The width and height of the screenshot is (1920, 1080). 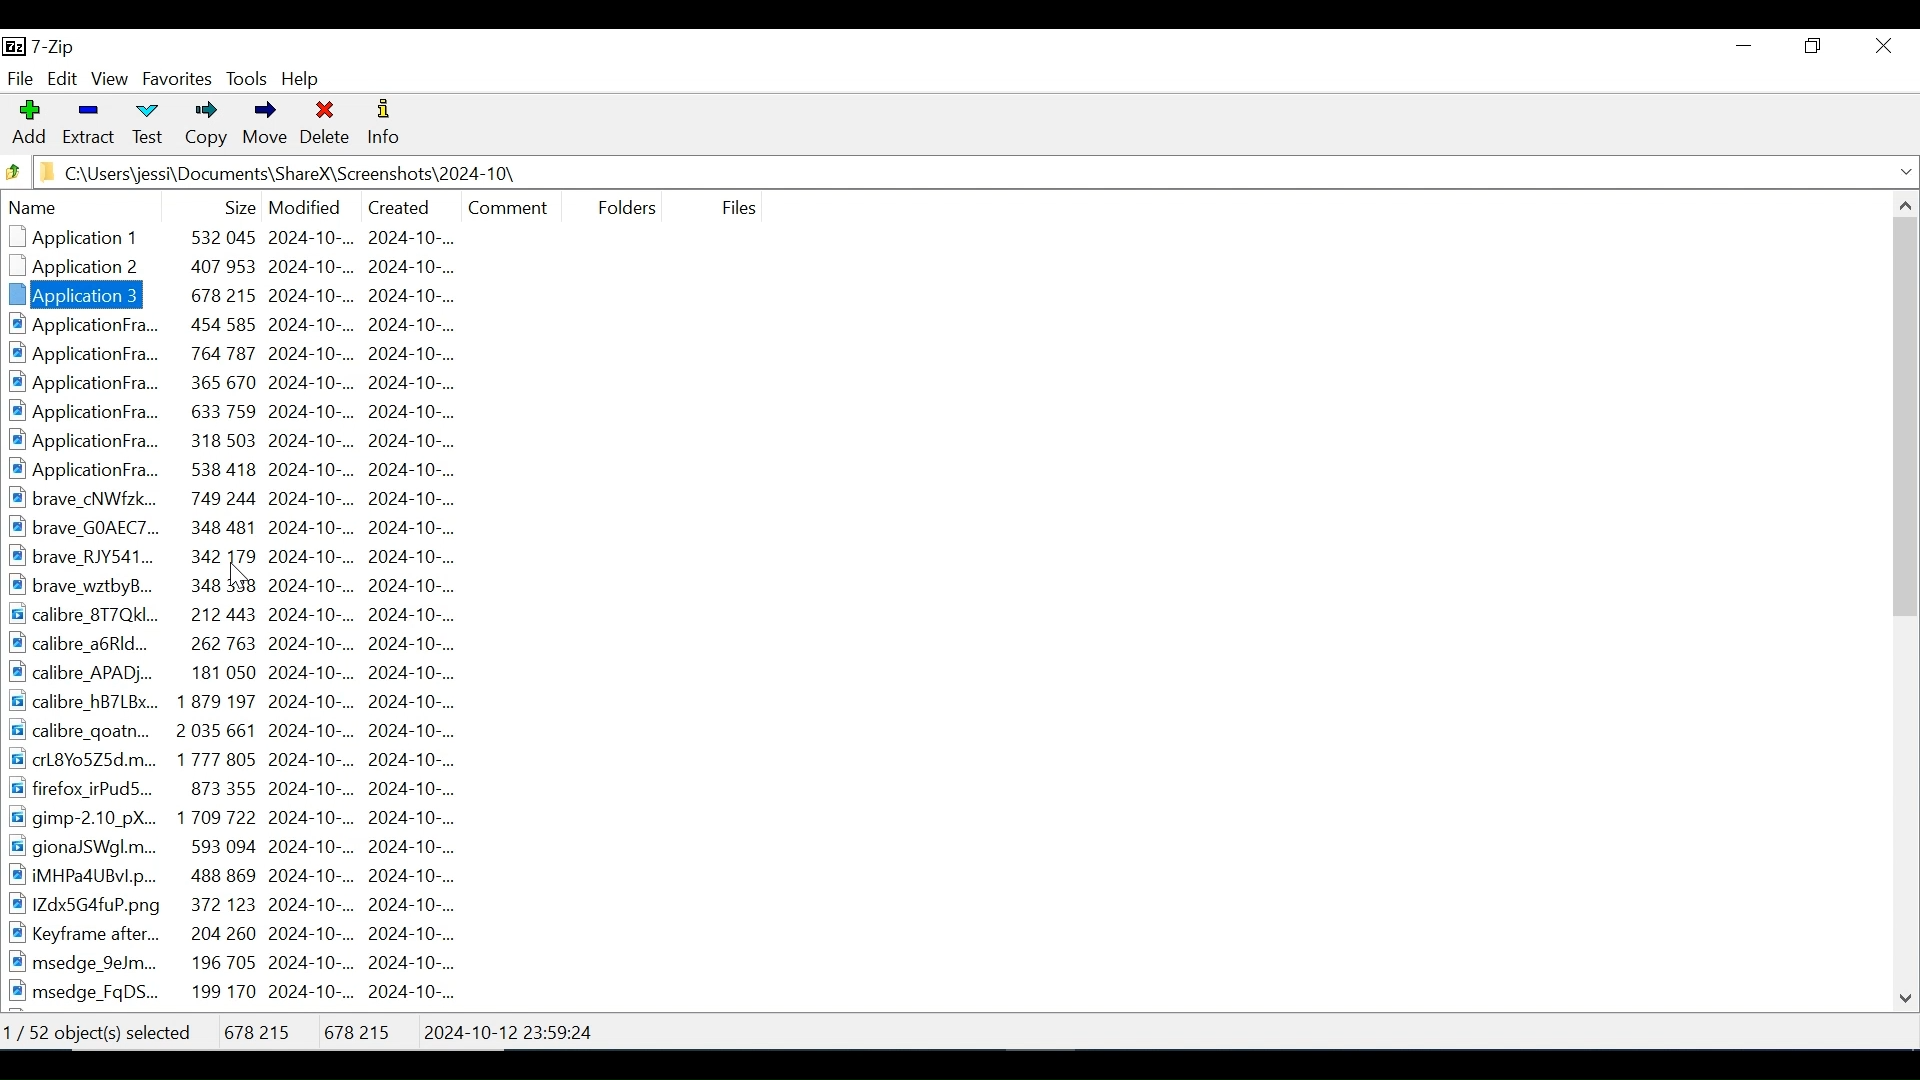 What do you see at coordinates (243, 847) in the screenshot?
I see `gionaJSWgl.m... 593 094 2024-10-.. 2024-10-...` at bounding box center [243, 847].